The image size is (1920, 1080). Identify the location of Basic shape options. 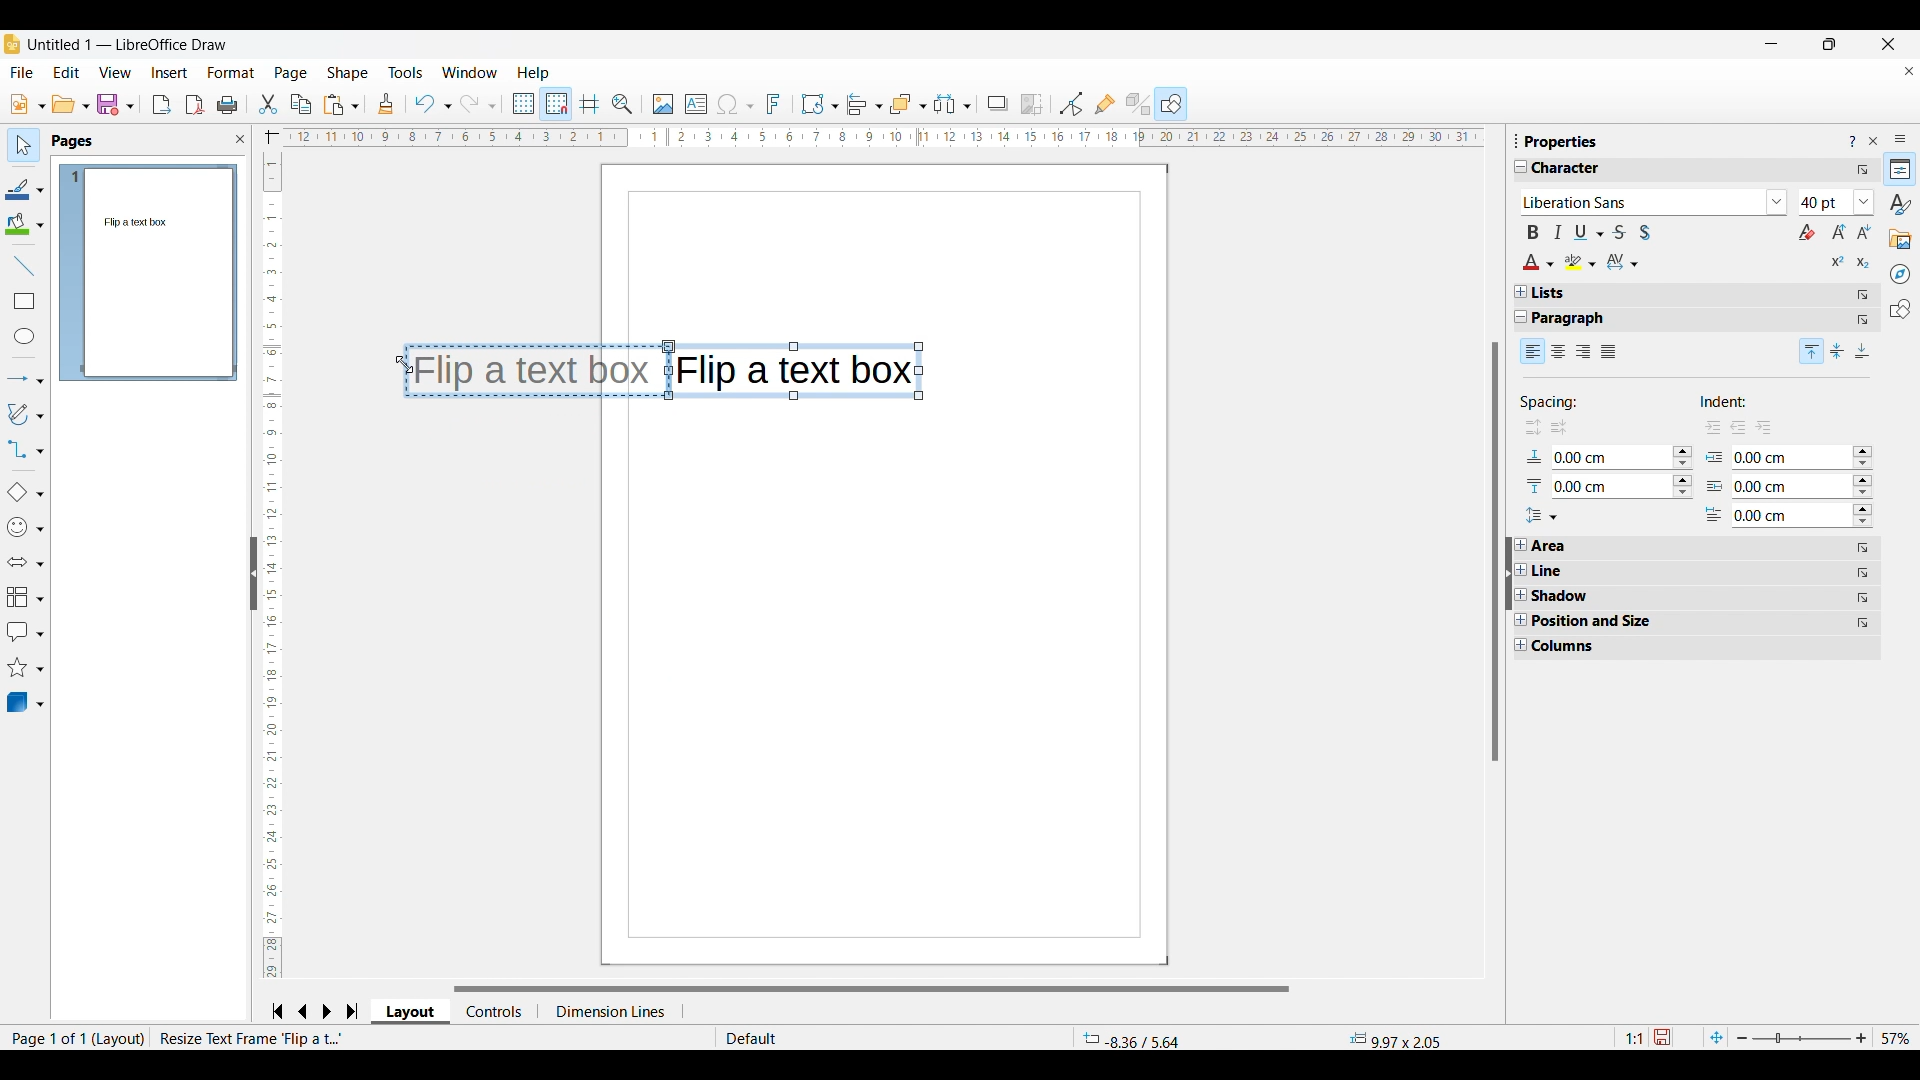
(25, 492).